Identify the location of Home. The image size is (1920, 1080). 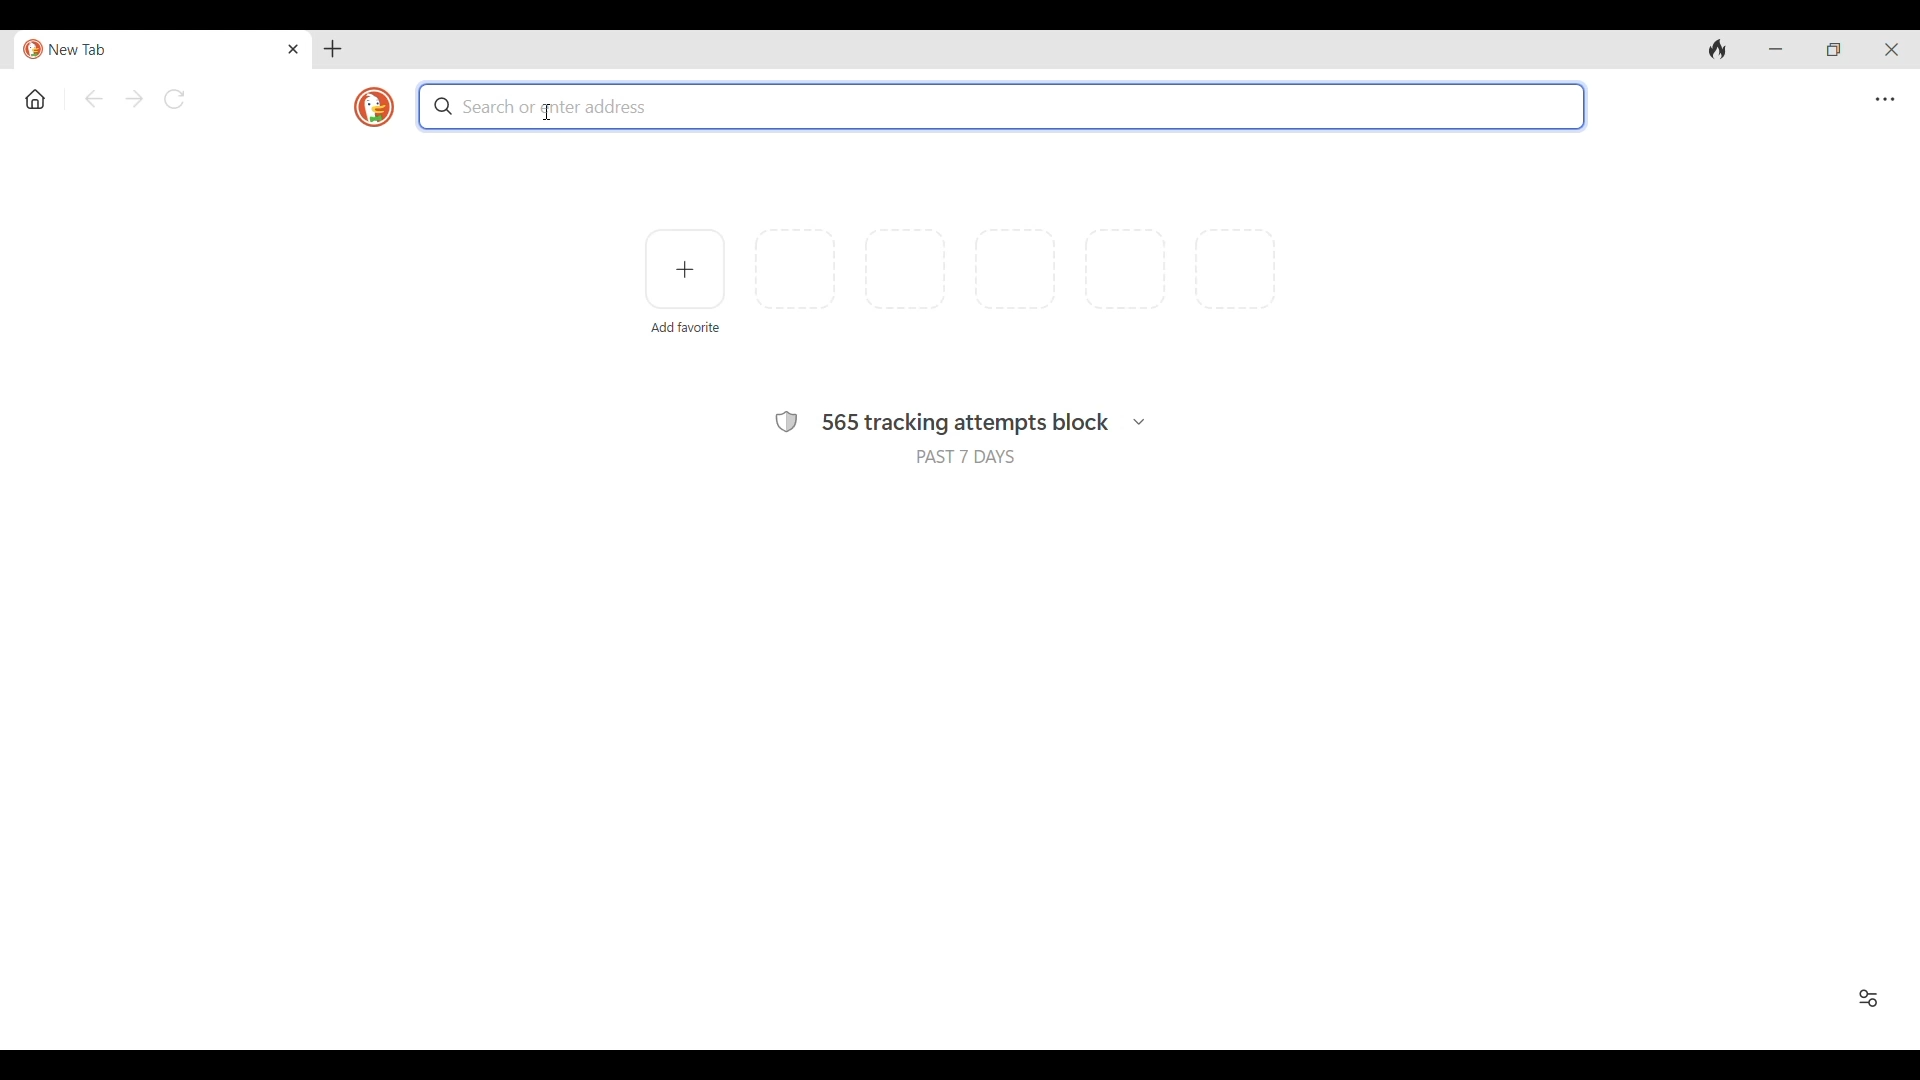
(35, 100).